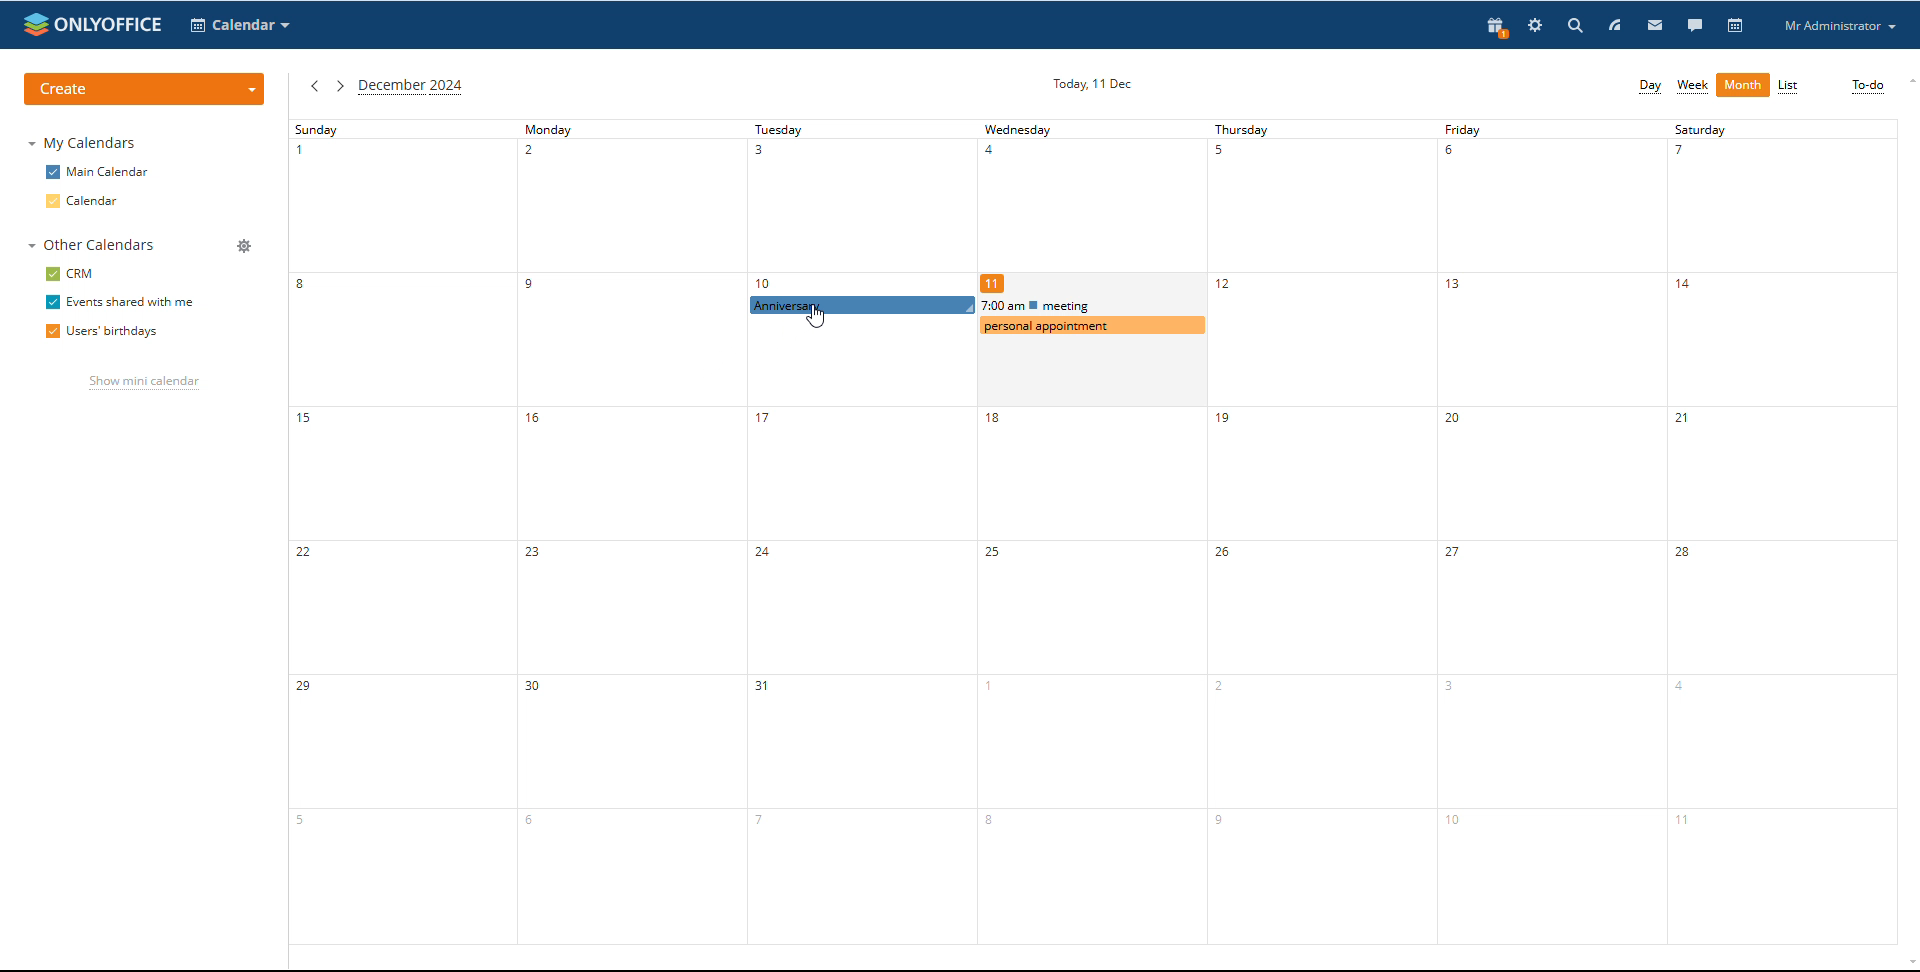 This screenshot has height=972, width=1920. I want to click on settings, so click(1536, 26).